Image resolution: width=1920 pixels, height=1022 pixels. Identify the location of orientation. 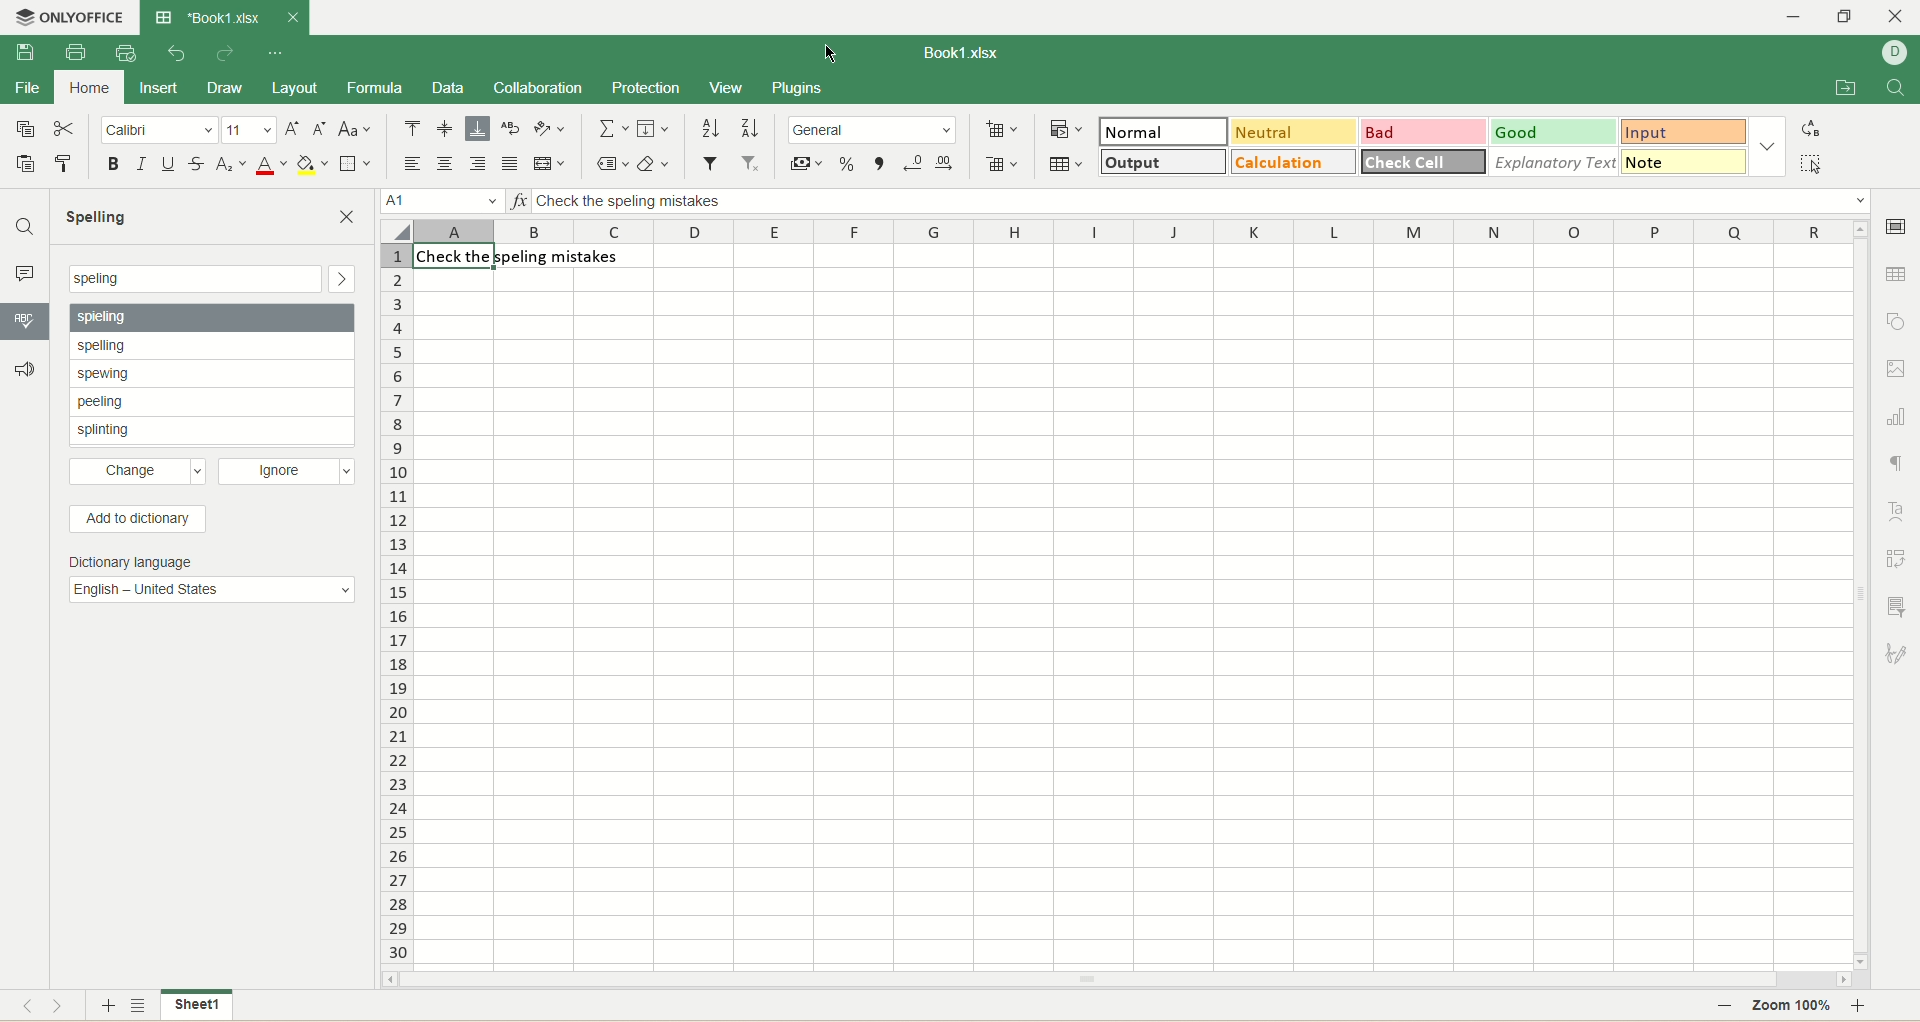
(548, 127).